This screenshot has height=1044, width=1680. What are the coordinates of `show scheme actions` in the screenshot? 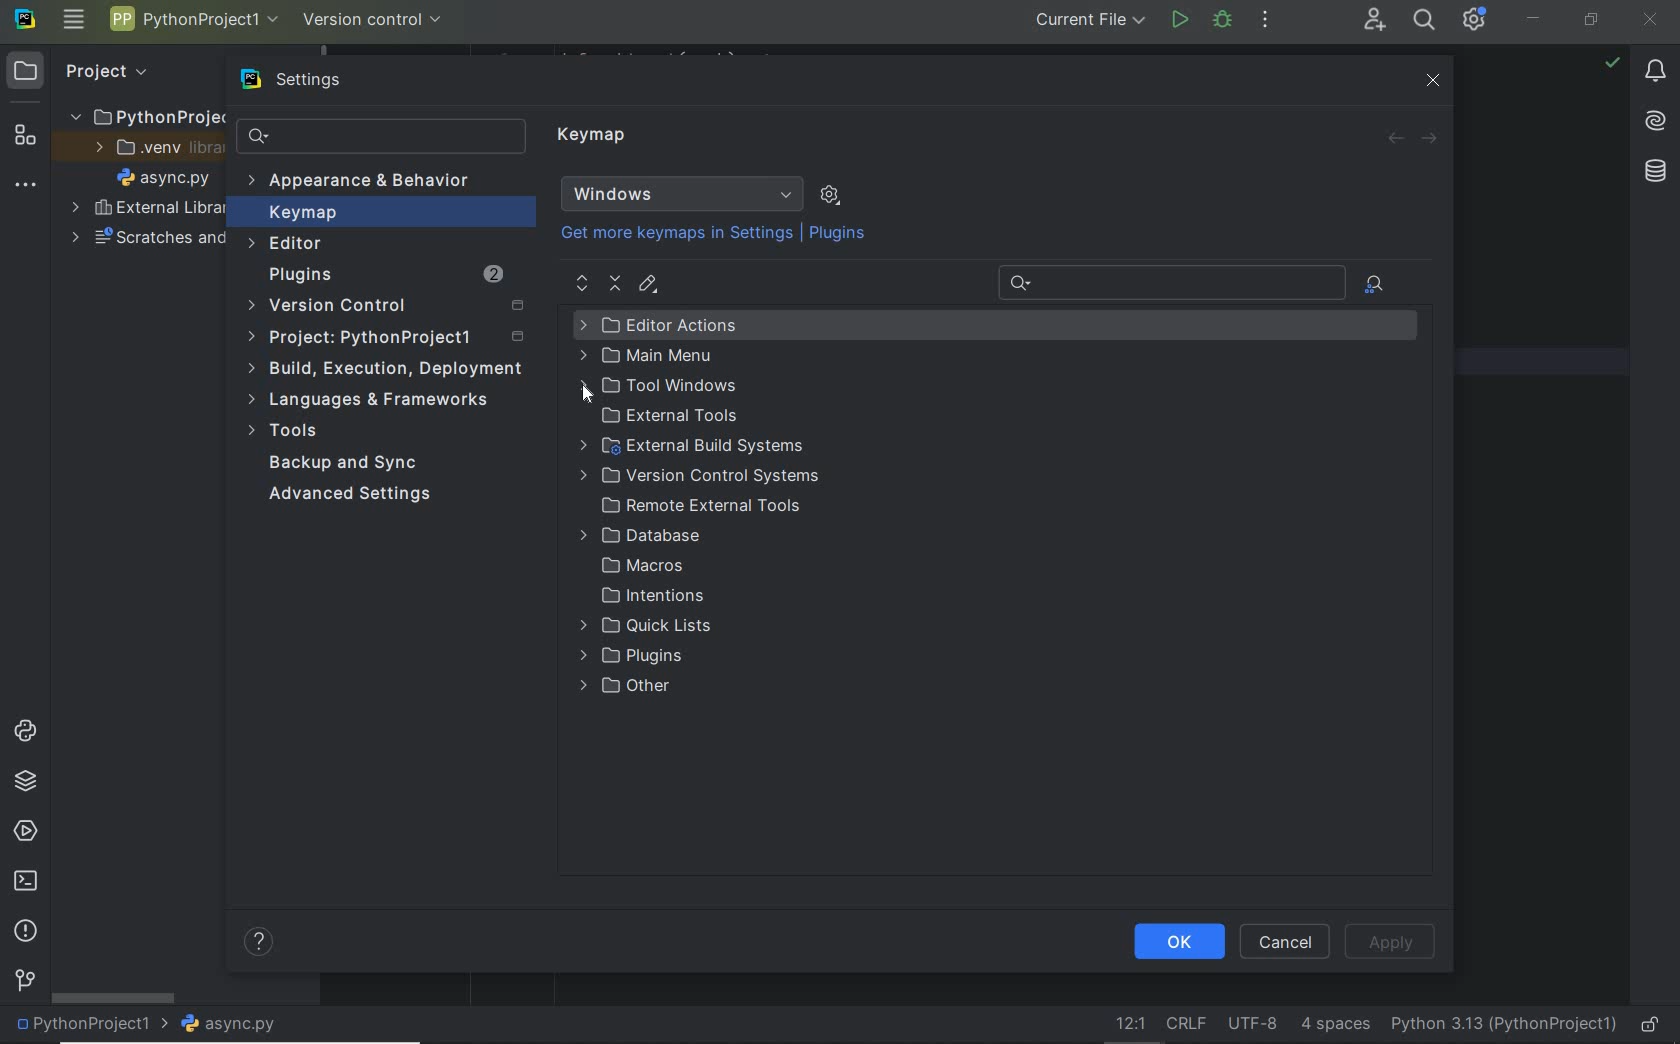 It's located at (830, 194).